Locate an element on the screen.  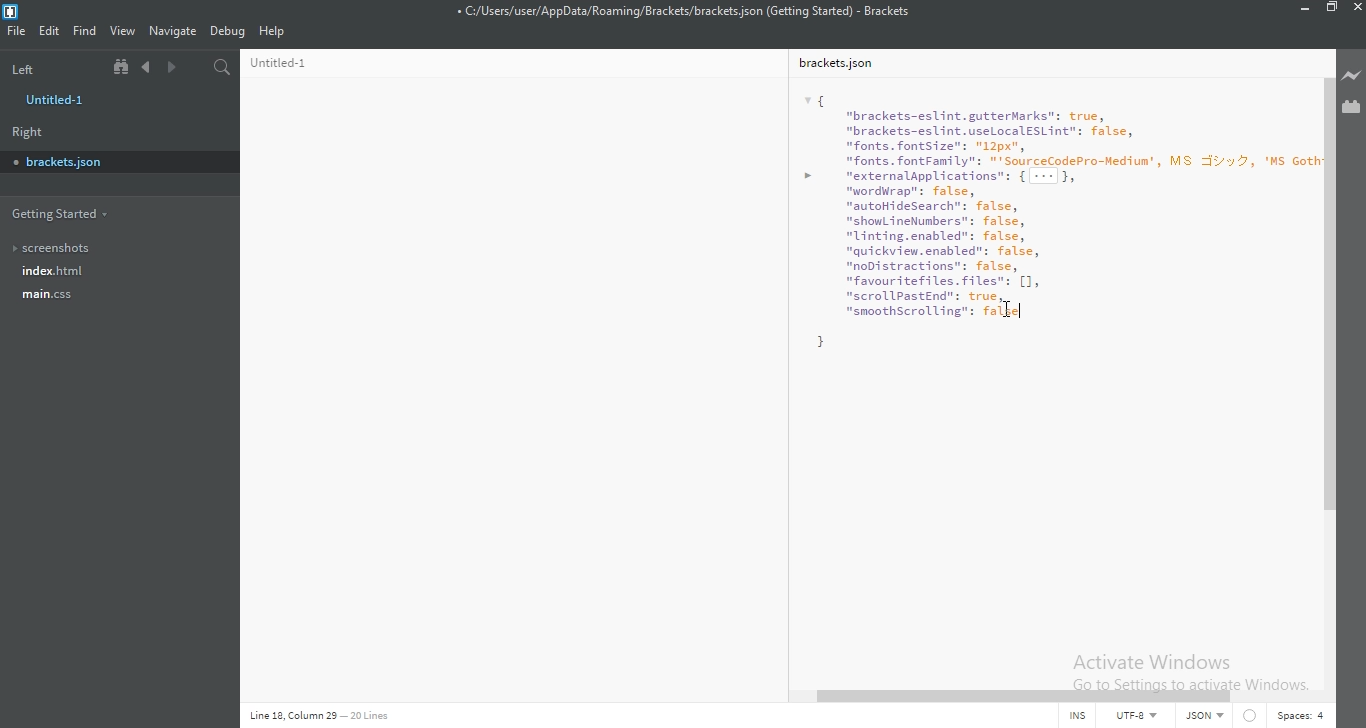
Find is located at coordinates (87, 30).